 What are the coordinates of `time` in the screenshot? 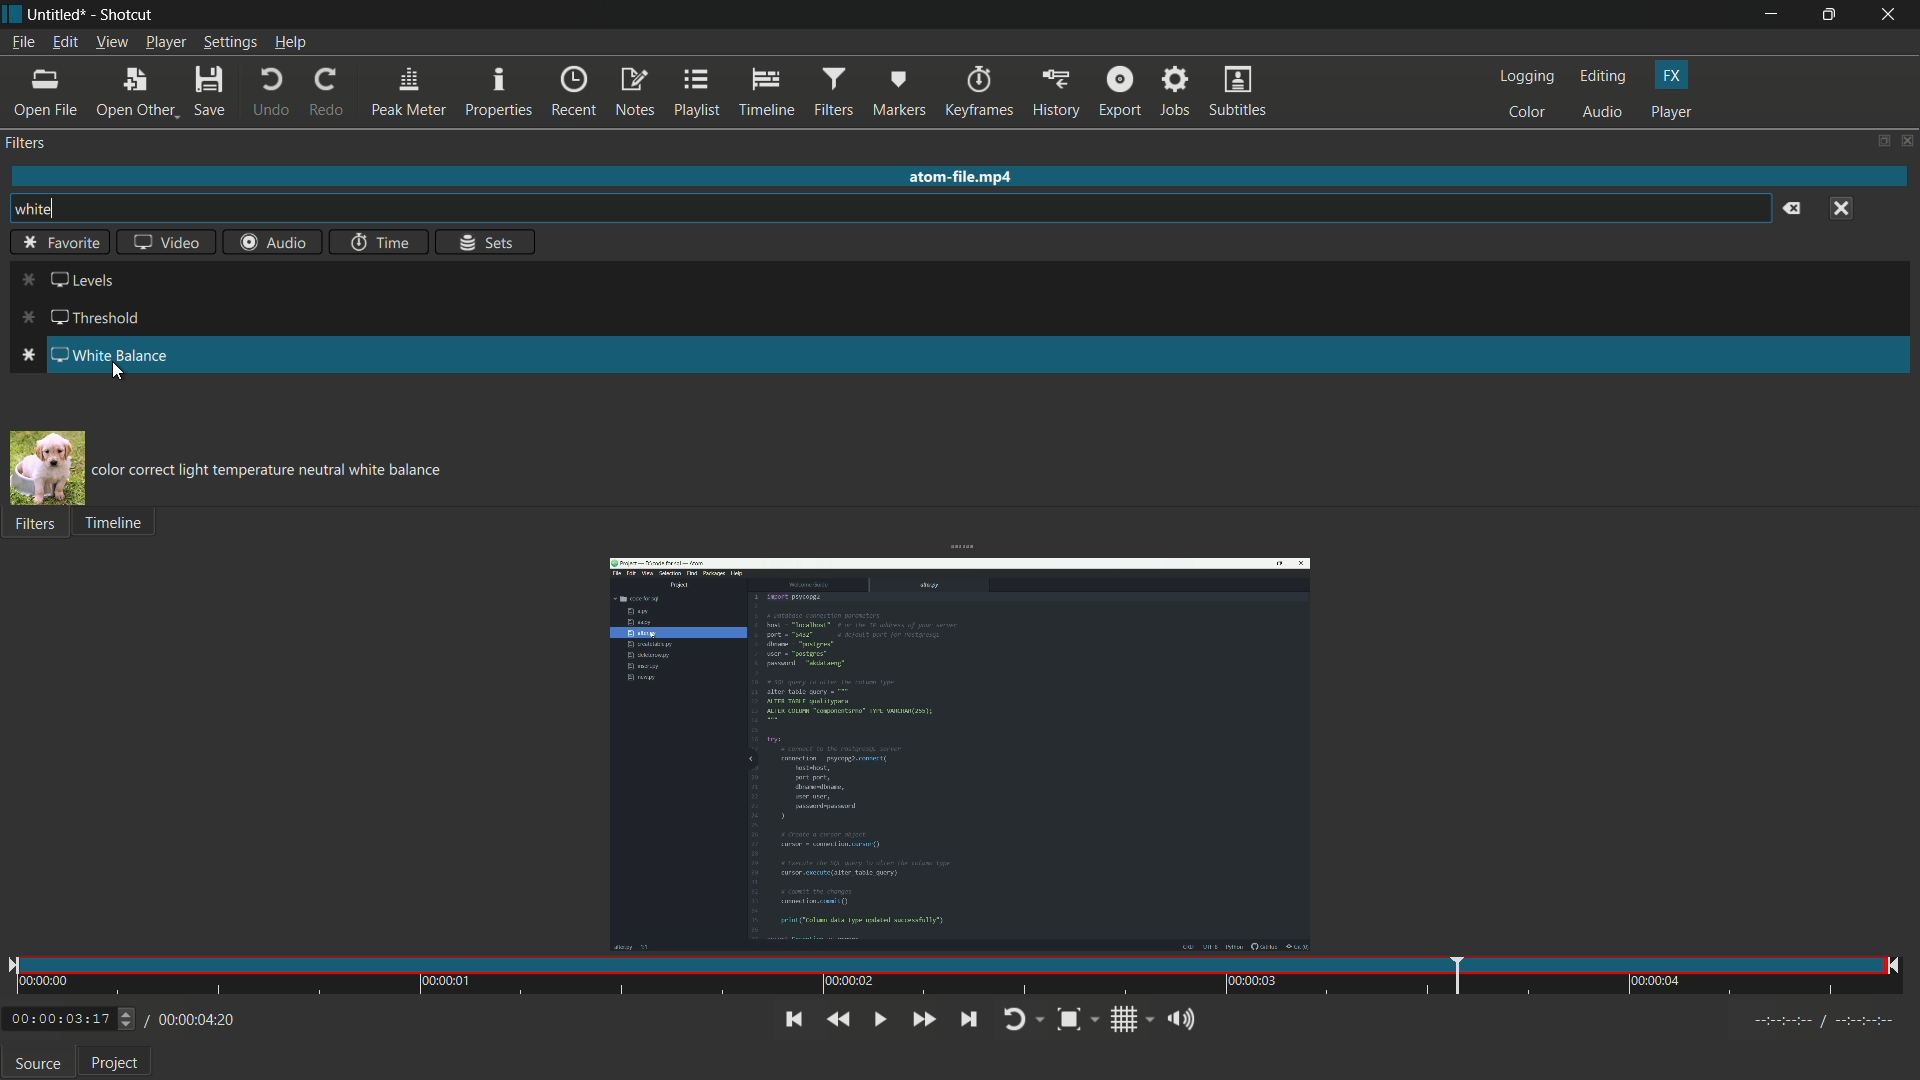 It's located at (376, 242).